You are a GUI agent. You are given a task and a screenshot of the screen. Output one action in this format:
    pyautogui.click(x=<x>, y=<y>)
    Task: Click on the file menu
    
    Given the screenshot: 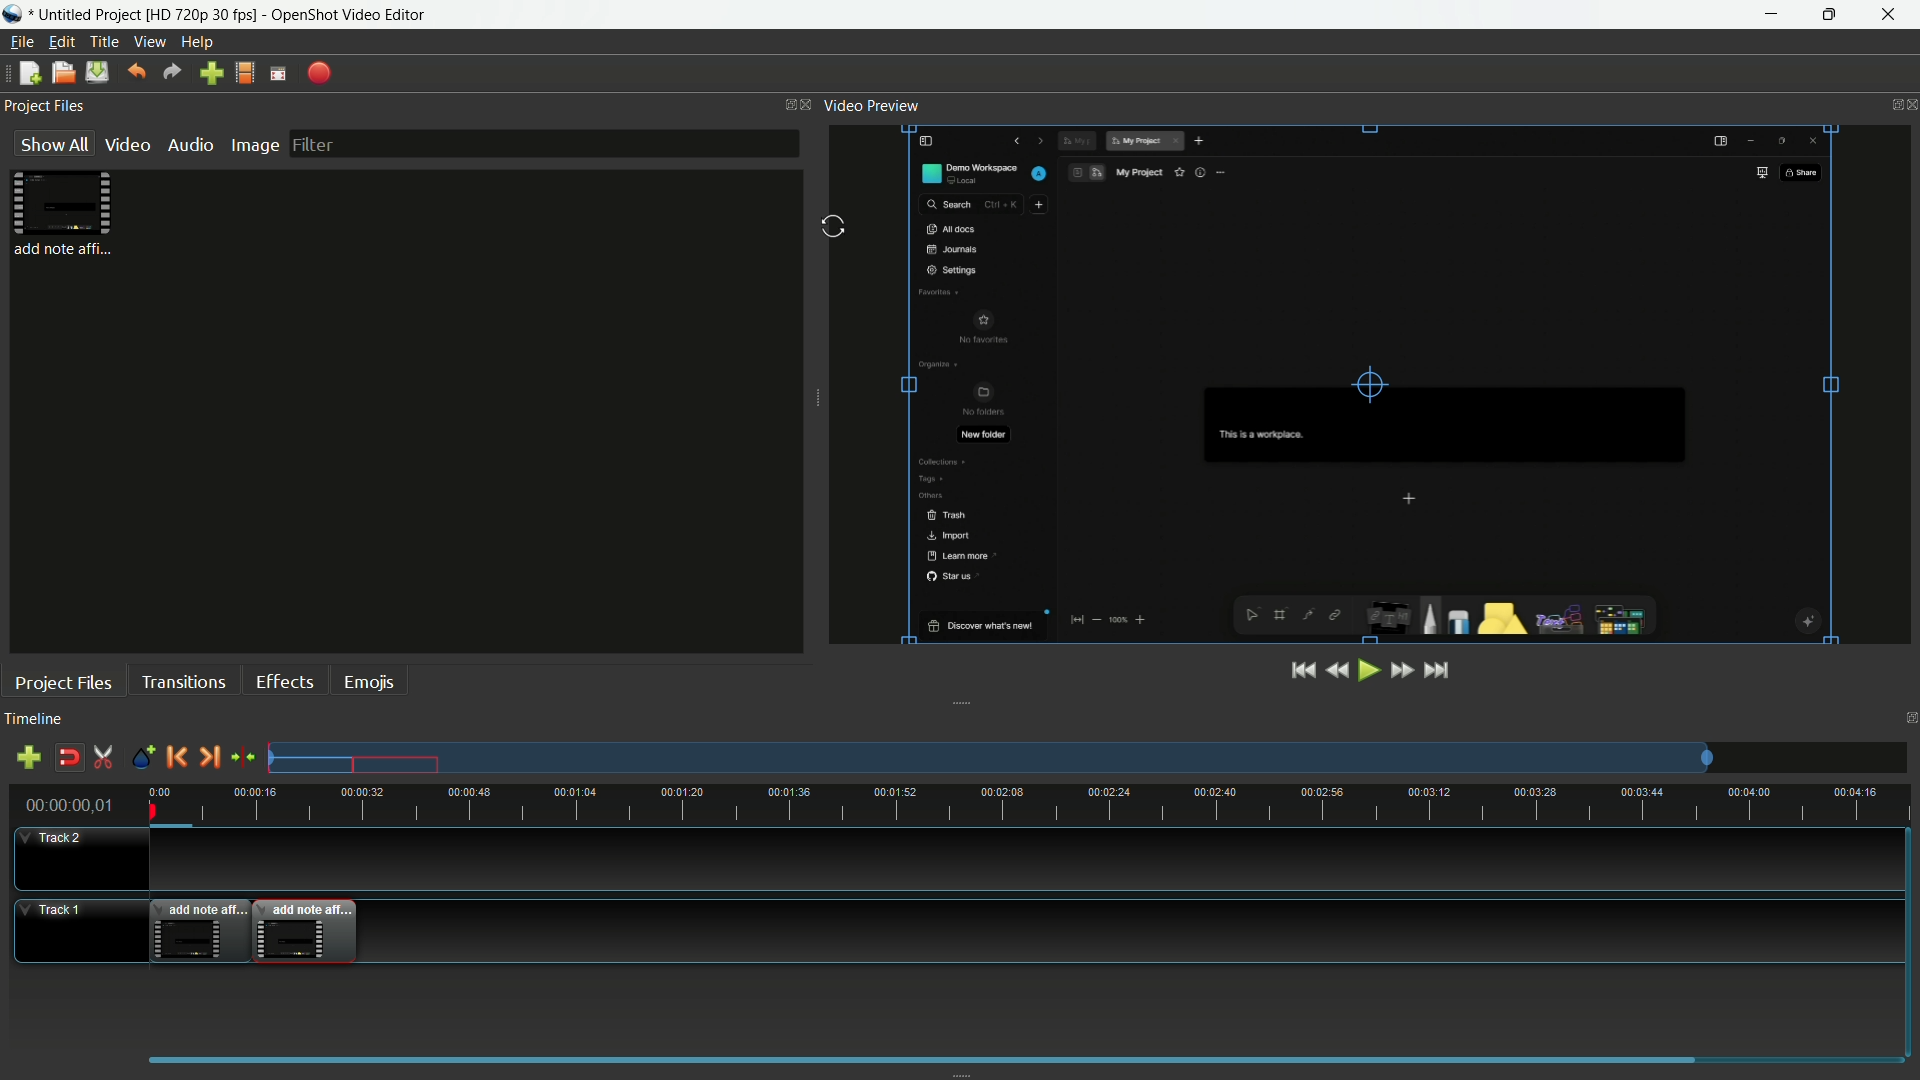 What is the action you would take?
    pyautogui.click(x=22, y=42)
    